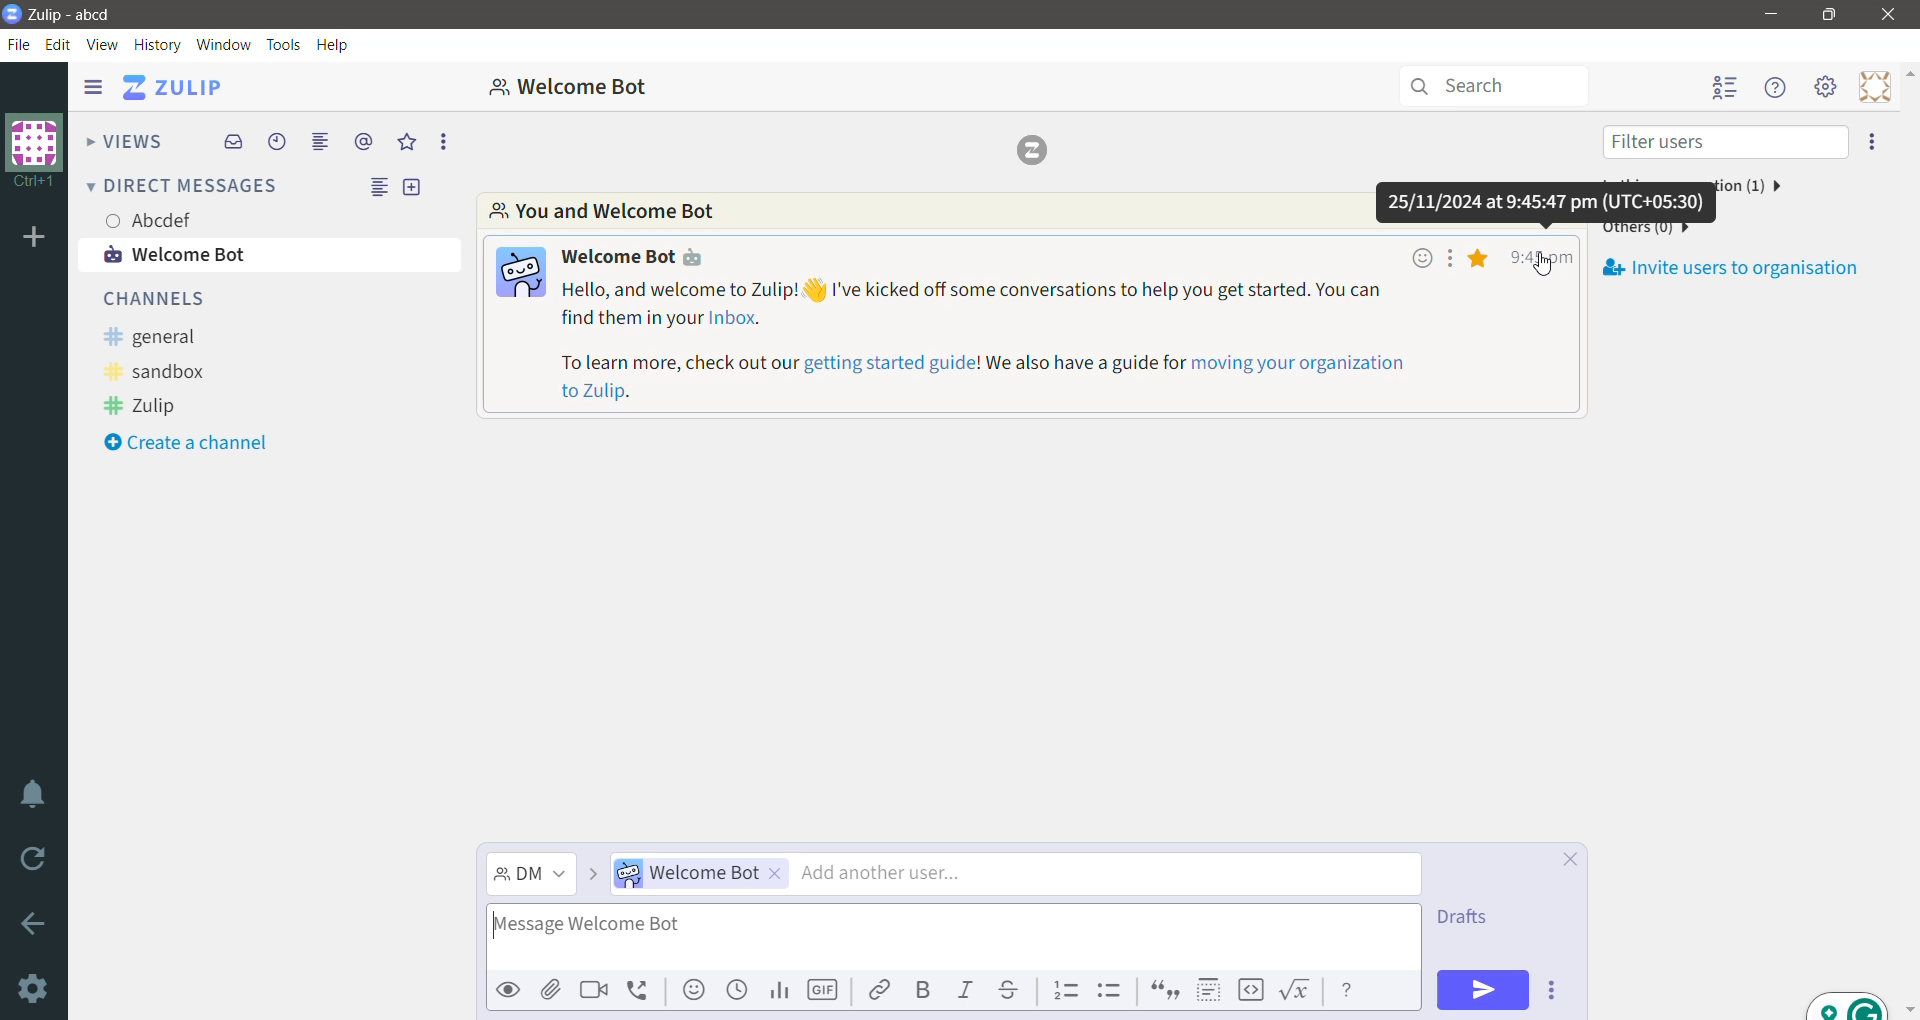 Image resolution: width=1920 pixels, height=1020 pixels. I want to click on Strikethrough, so click(1011, 990).